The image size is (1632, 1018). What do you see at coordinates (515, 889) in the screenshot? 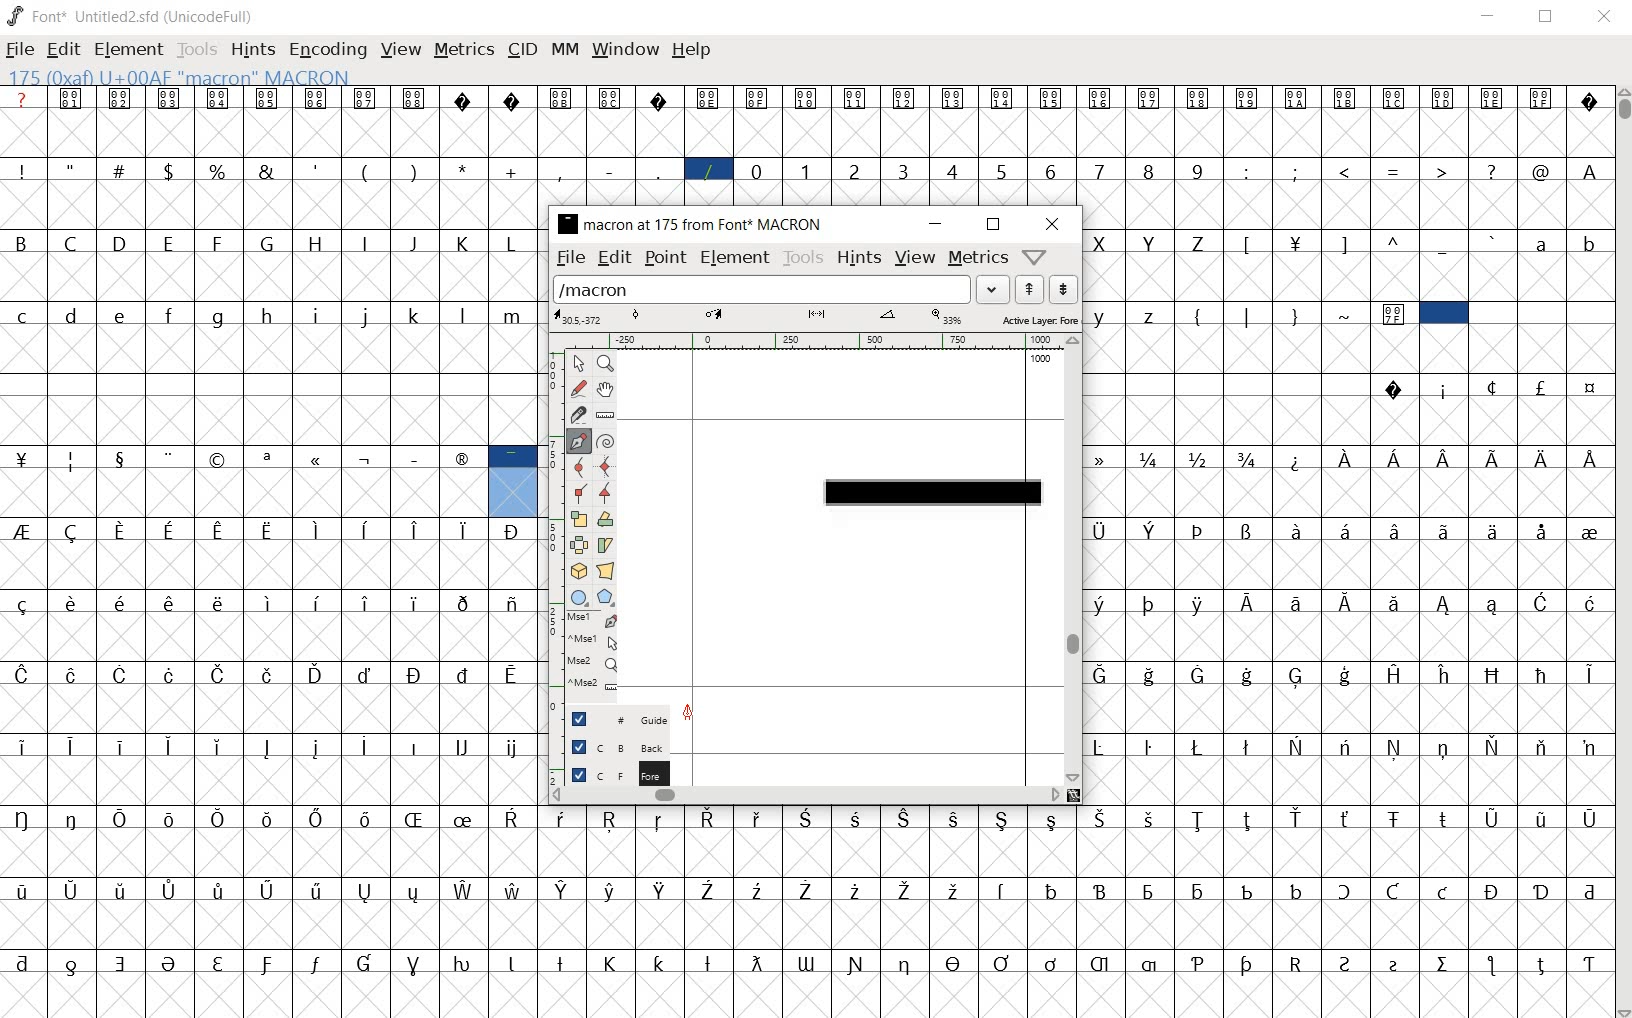
I see `Symbol` at bounding box center [515, 889].